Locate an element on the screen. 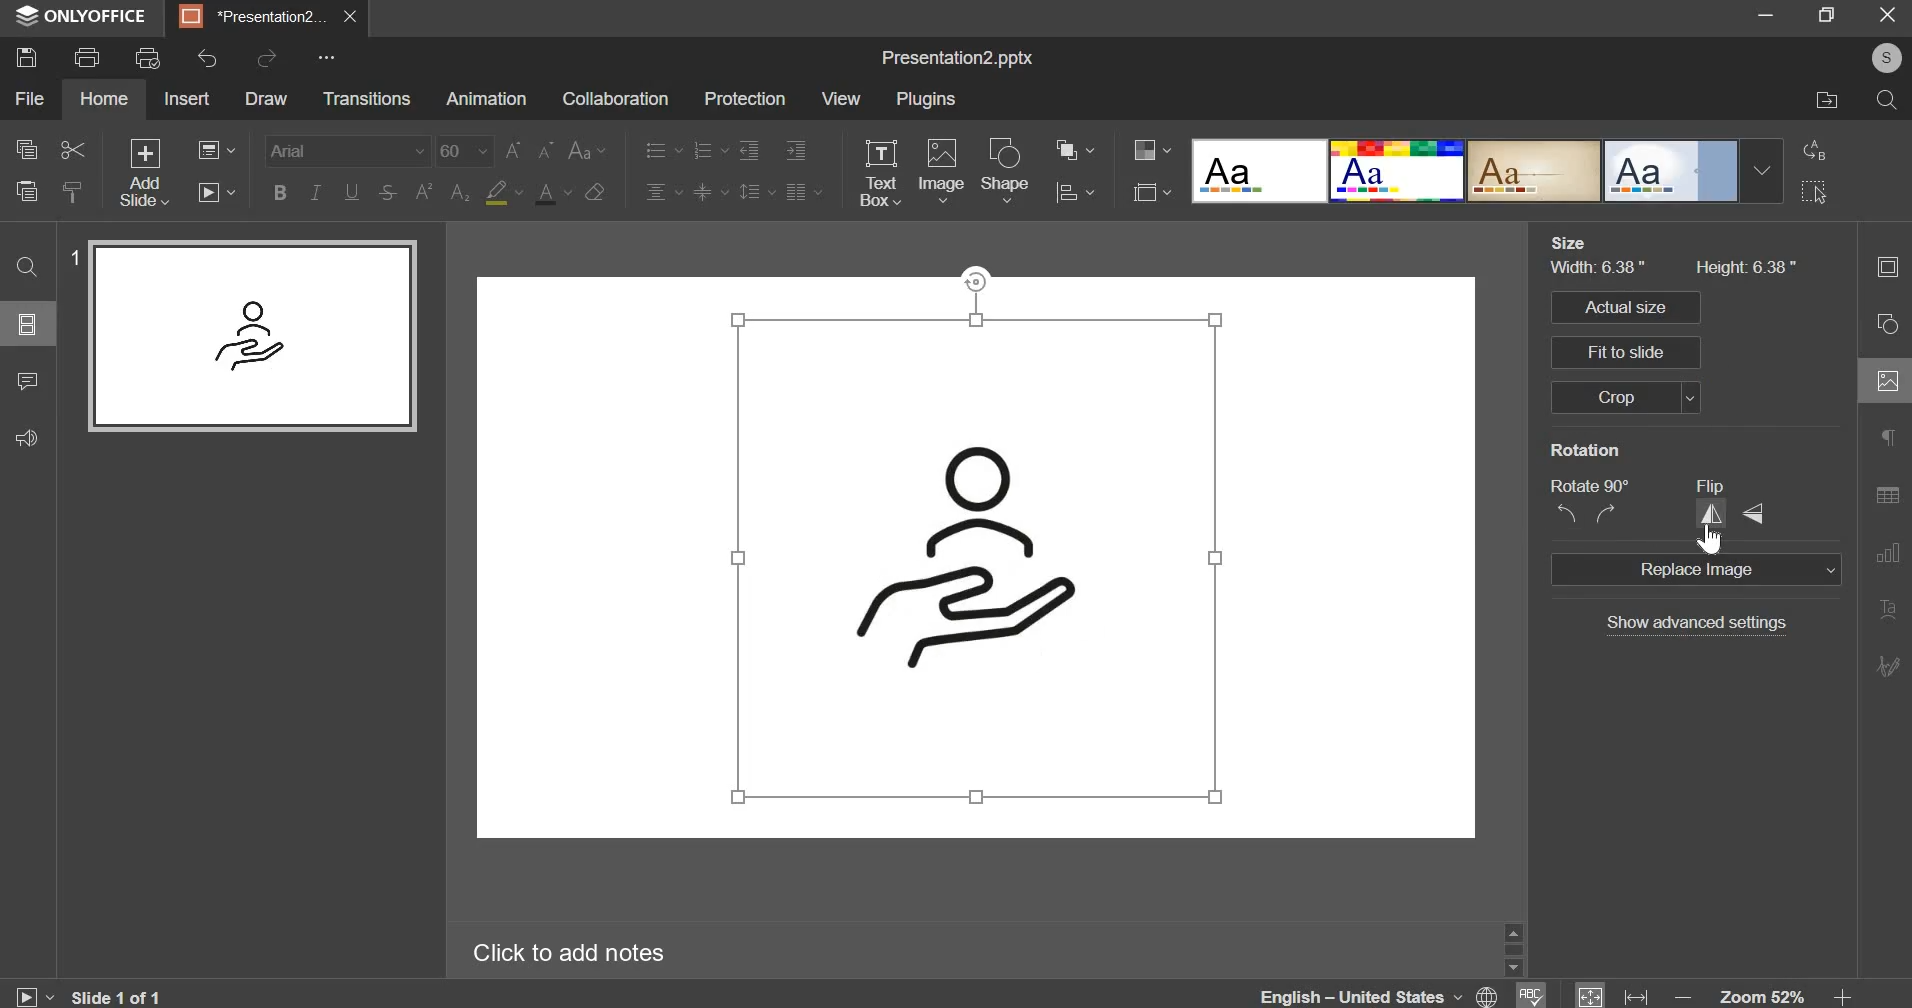  undo is located at coordinates (208, 58).